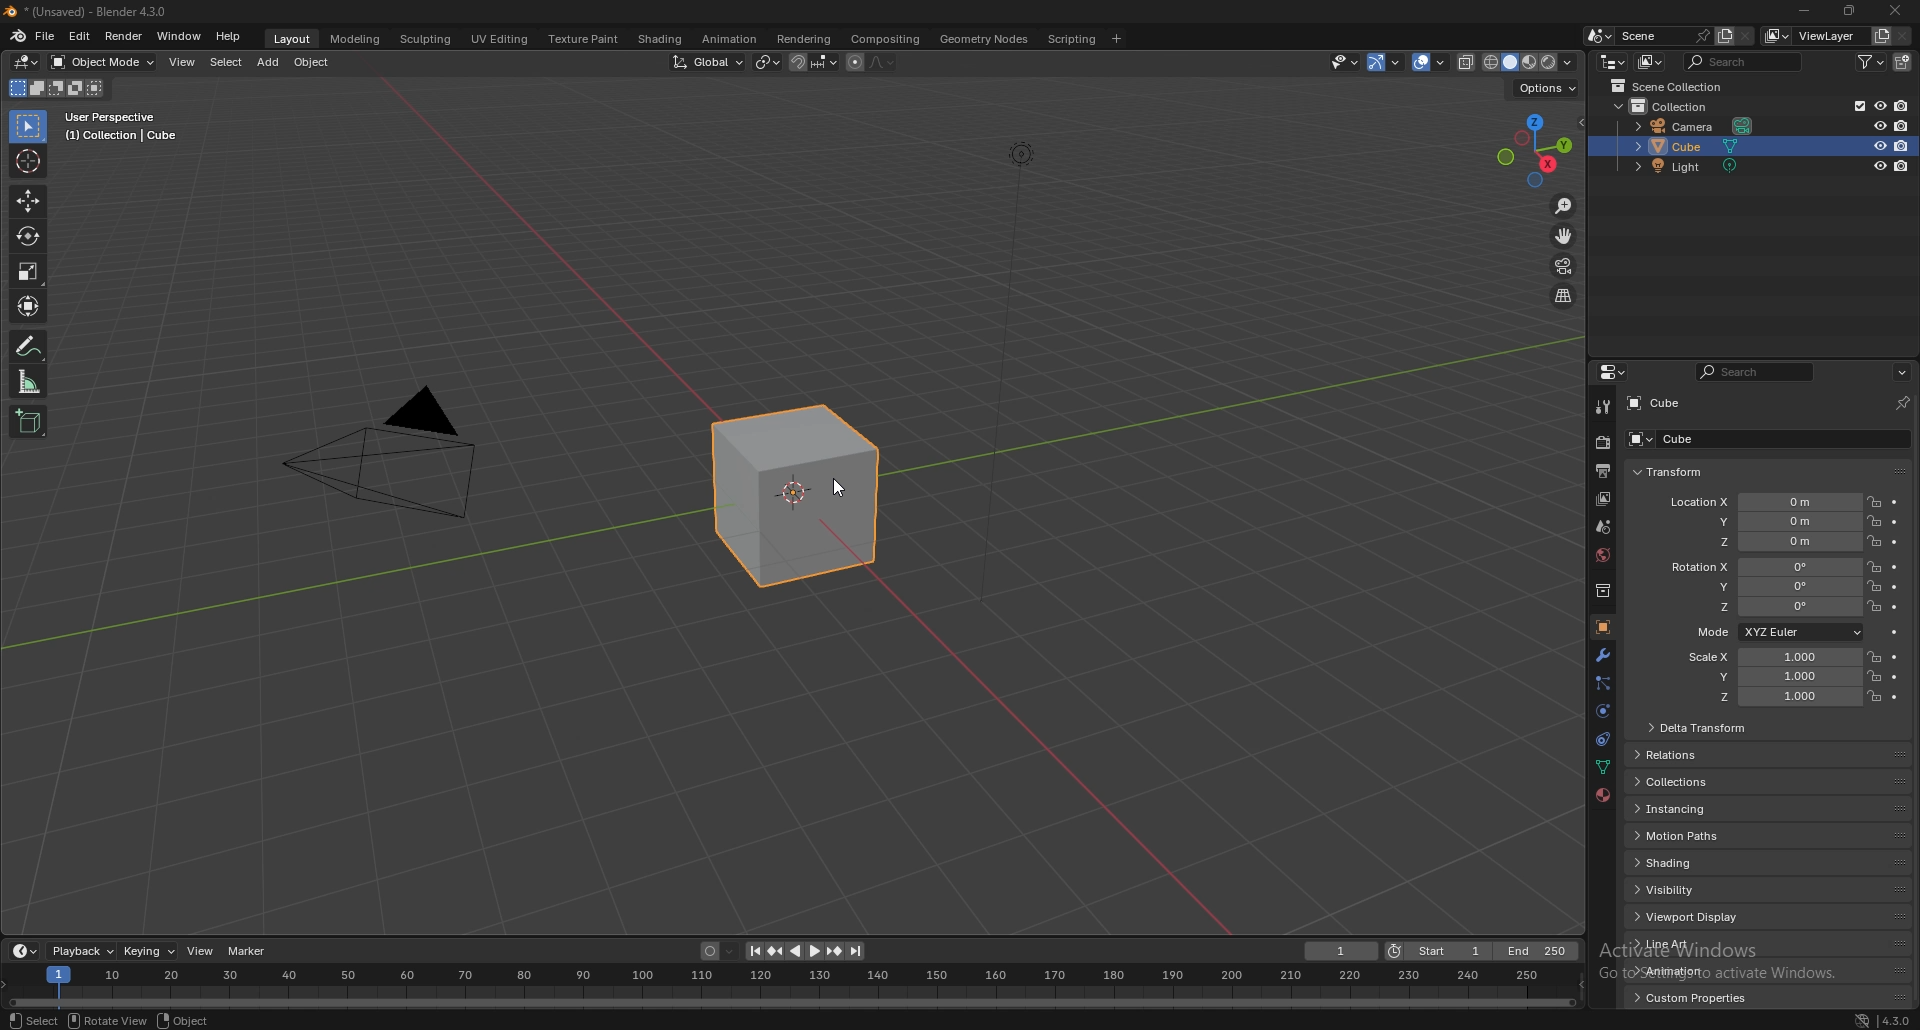 The image size is (1920, 1030). What do you see at coordinates (1693, 125) in the screenshot?
I see `camera` at bounding box center [1693, 125].